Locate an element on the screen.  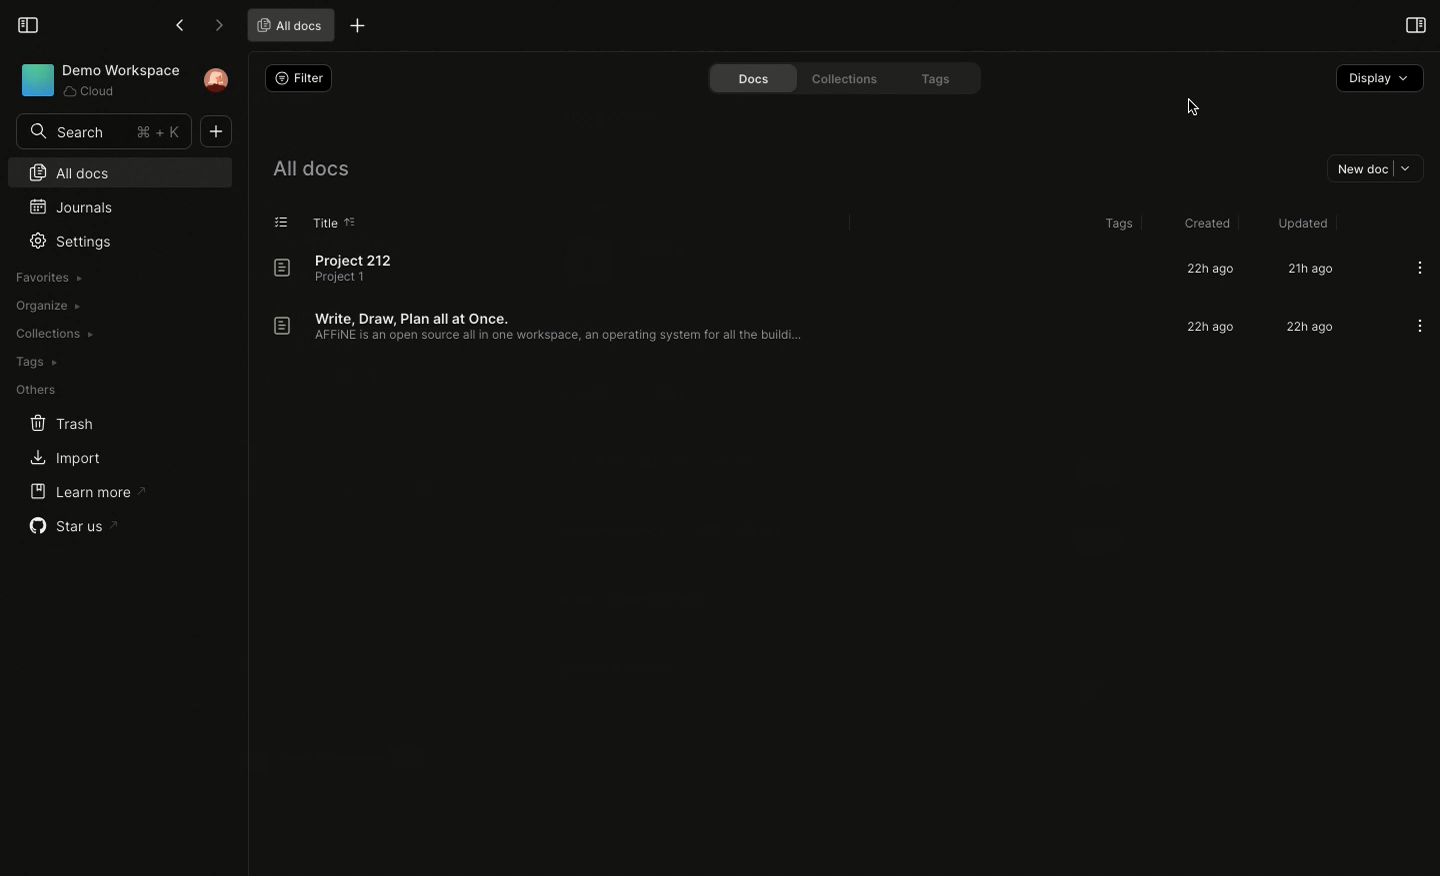
Others is located at coordinates (36, 390).